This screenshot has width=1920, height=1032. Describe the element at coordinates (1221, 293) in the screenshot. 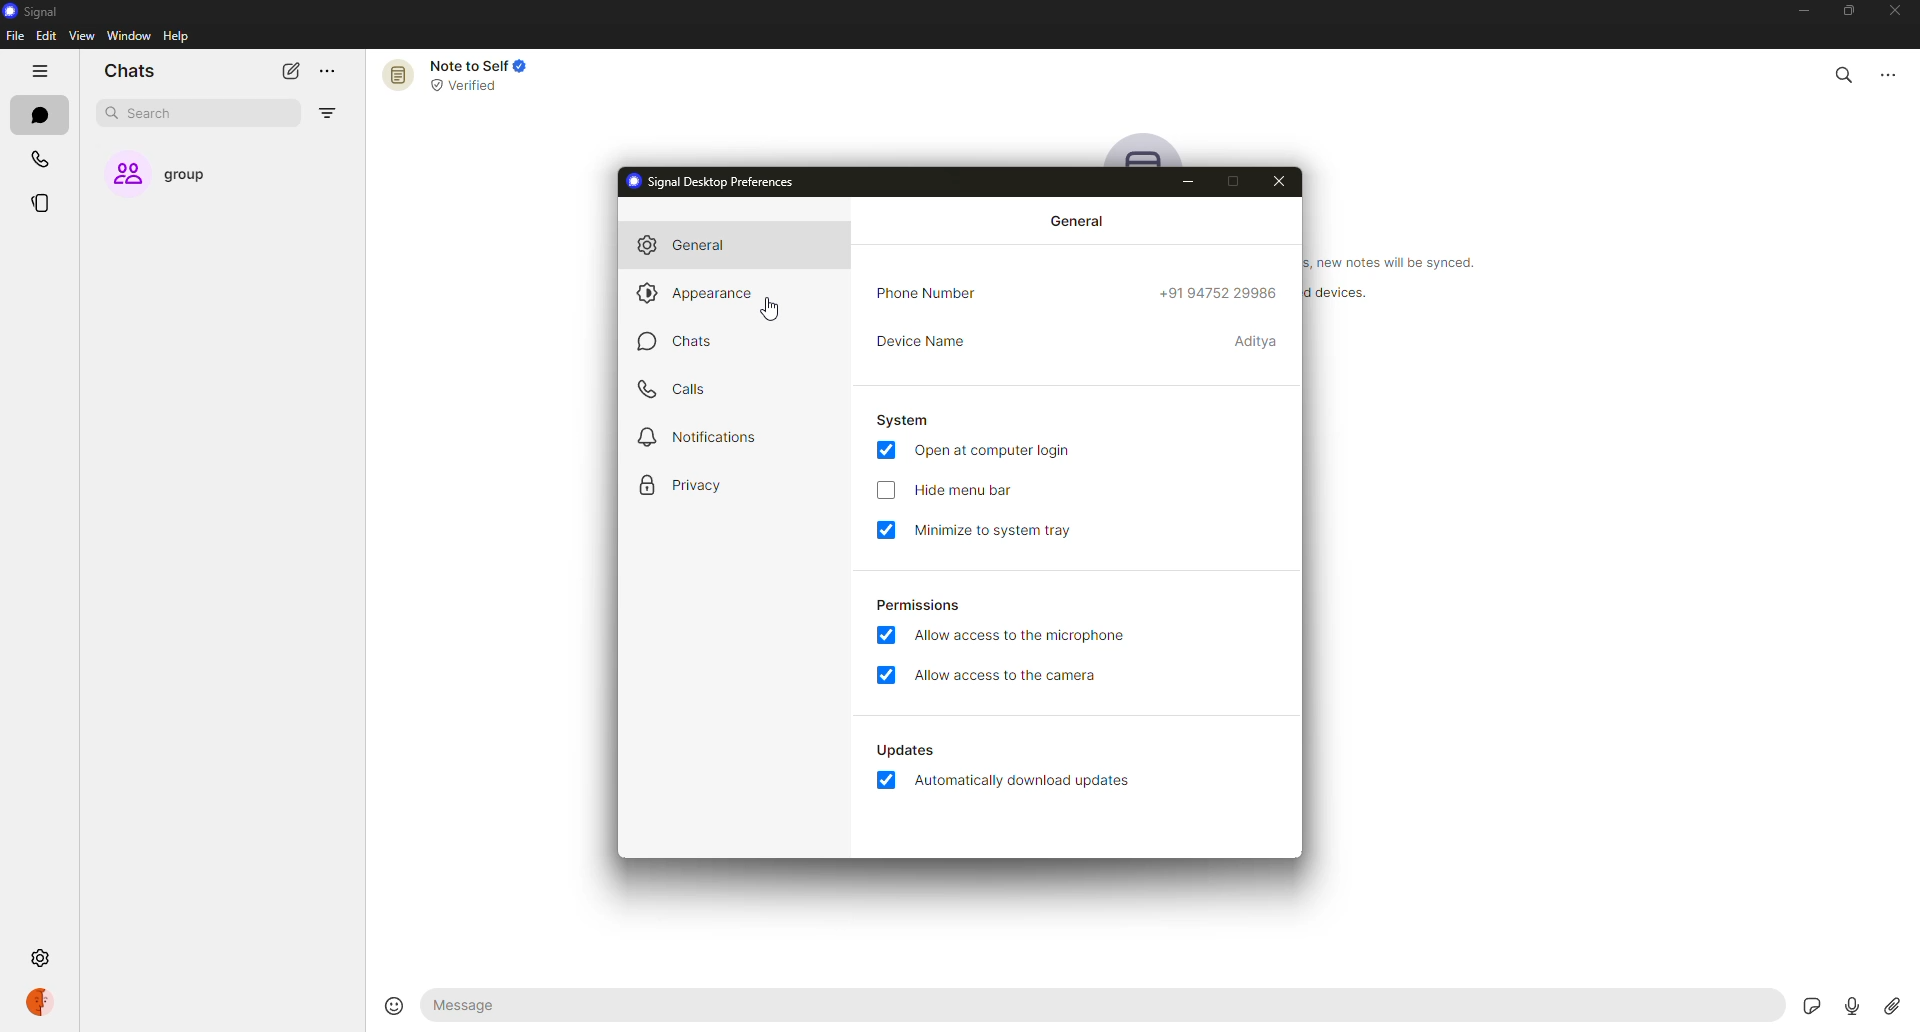

I see `phone number` at that location.